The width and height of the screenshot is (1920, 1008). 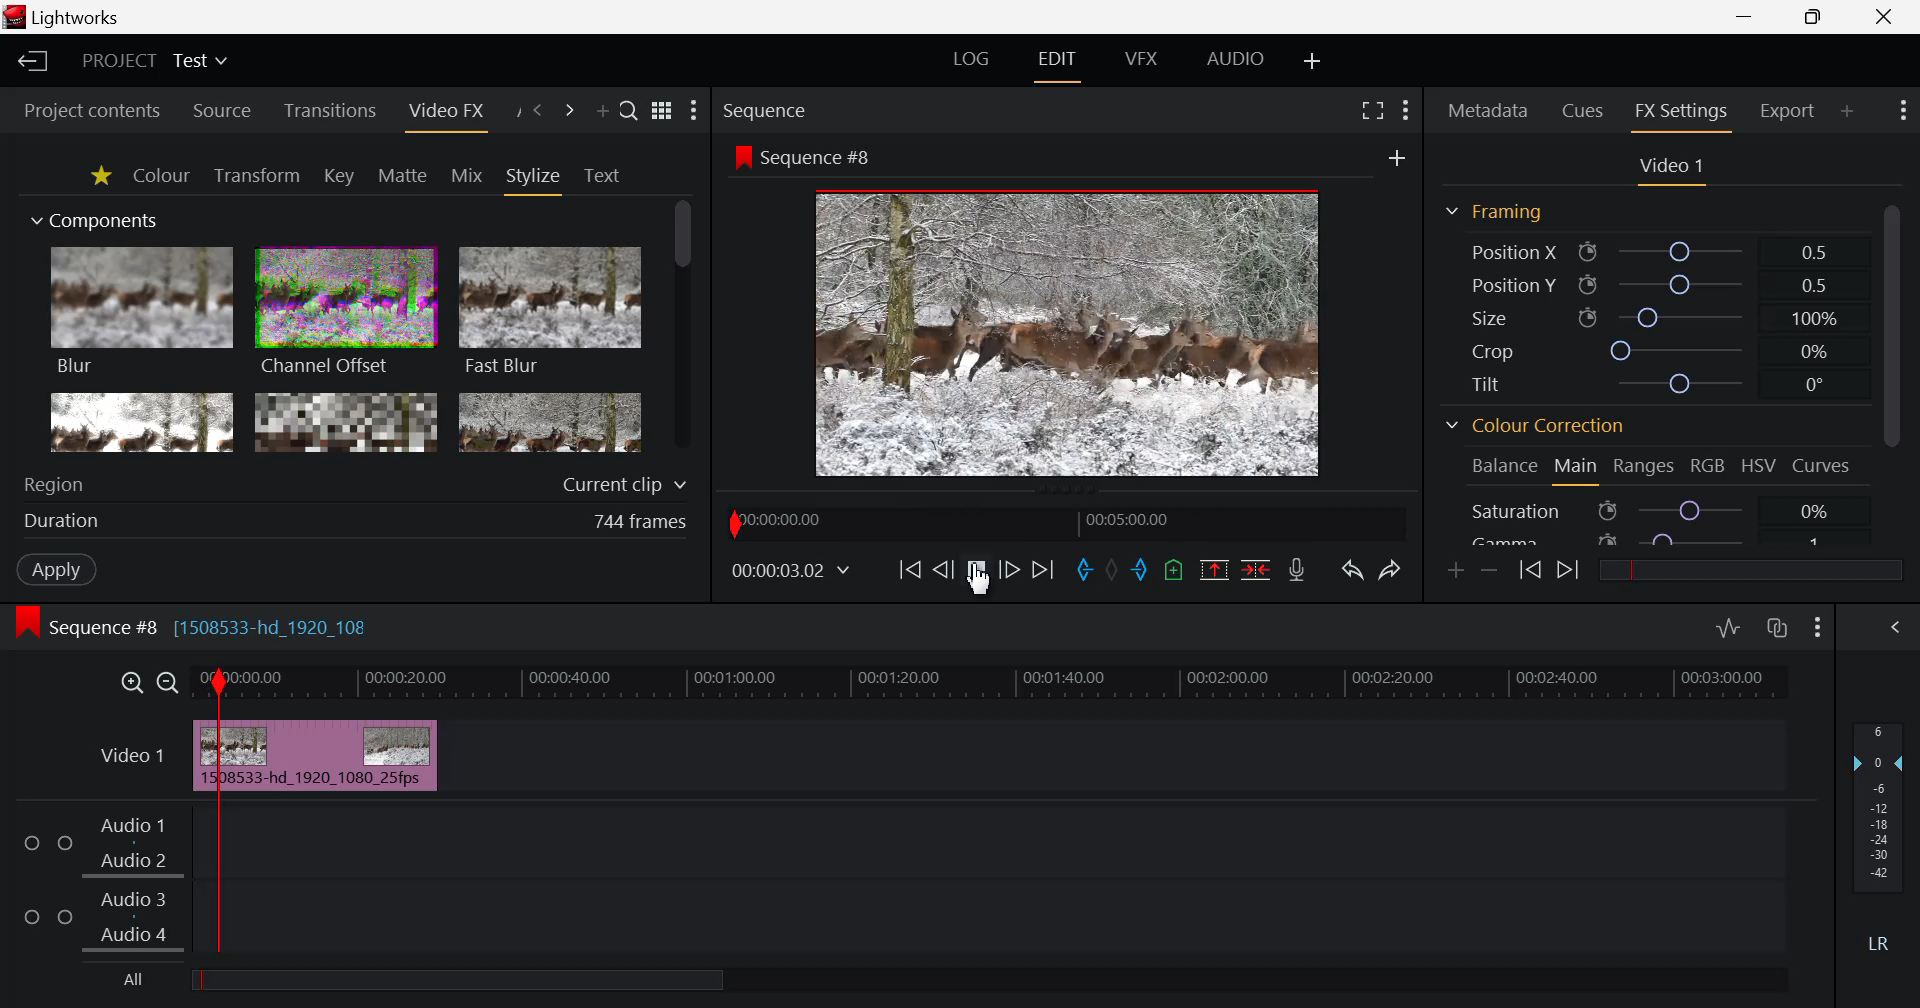 I want to click on Timeline Zoom Out, so click(x=169, y=683).